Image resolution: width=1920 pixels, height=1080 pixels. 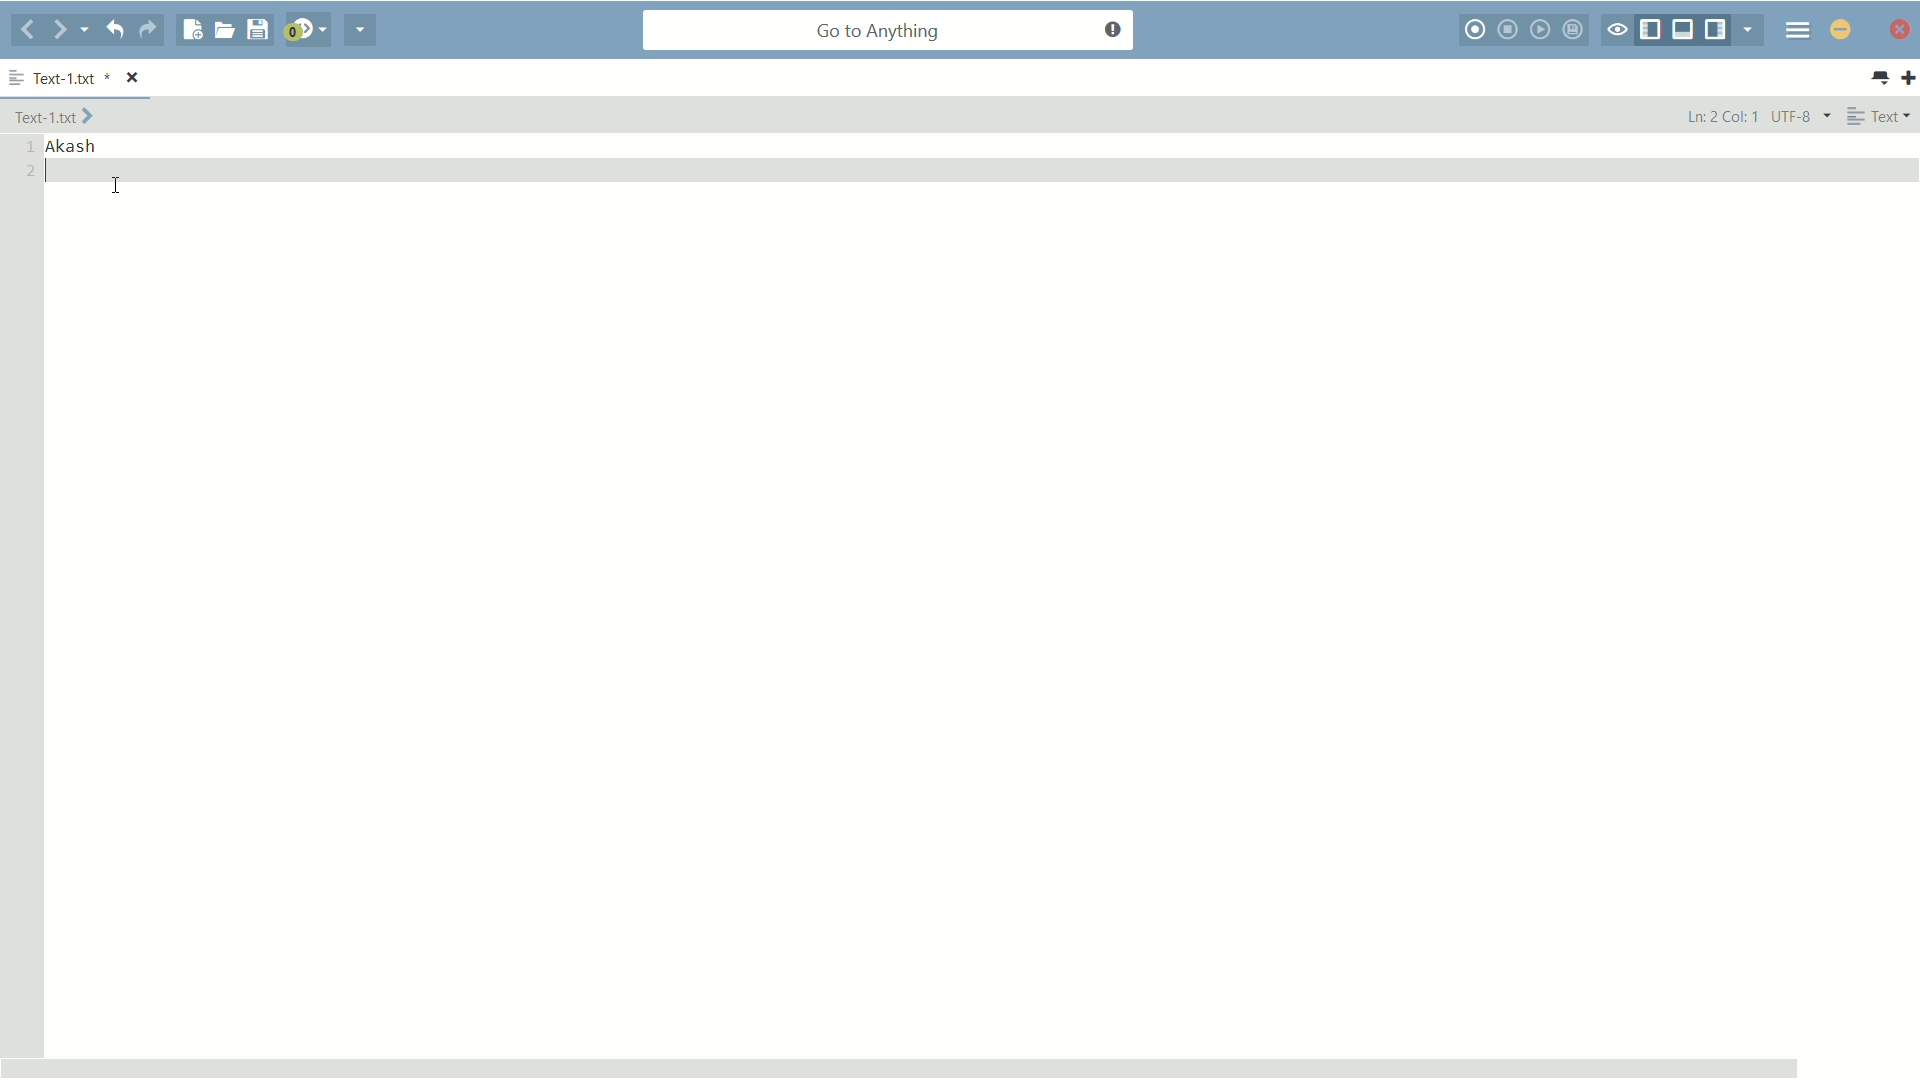 I want to click on show specific sidebar/tab, so click(x=1748, y=29).